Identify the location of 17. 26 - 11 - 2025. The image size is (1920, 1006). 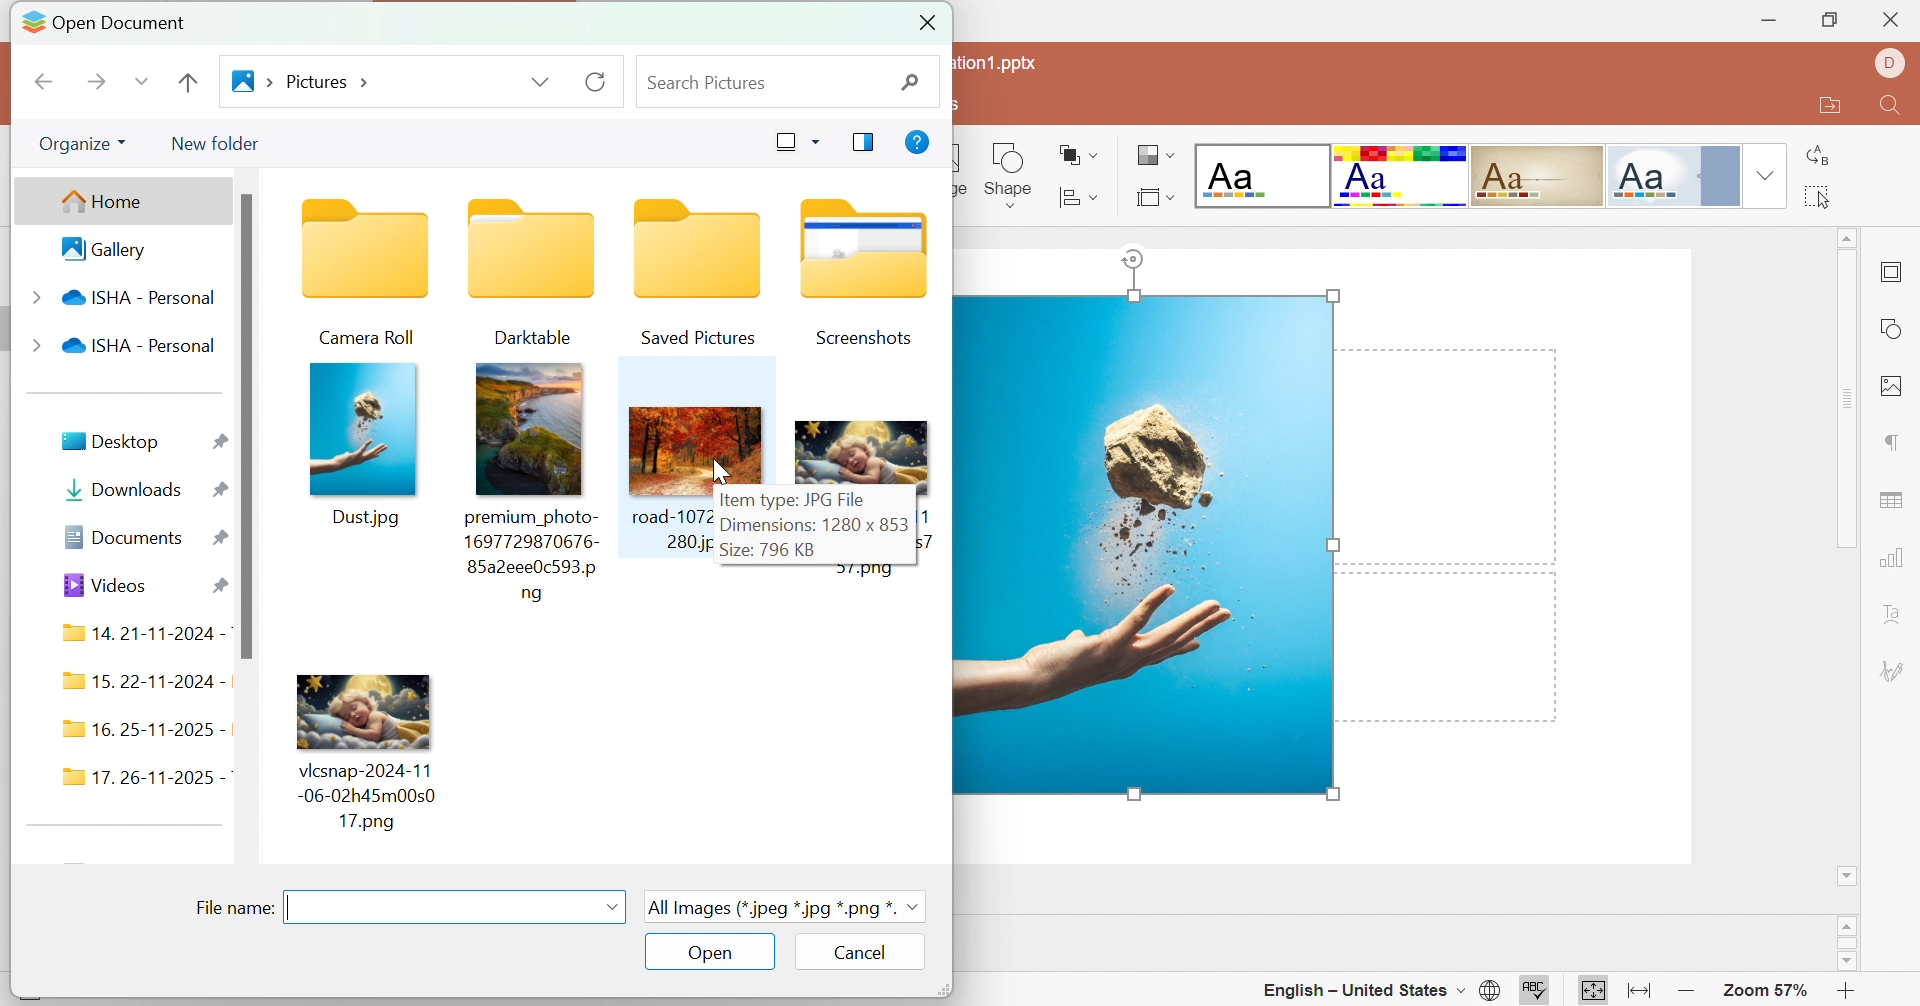
(143, 774).